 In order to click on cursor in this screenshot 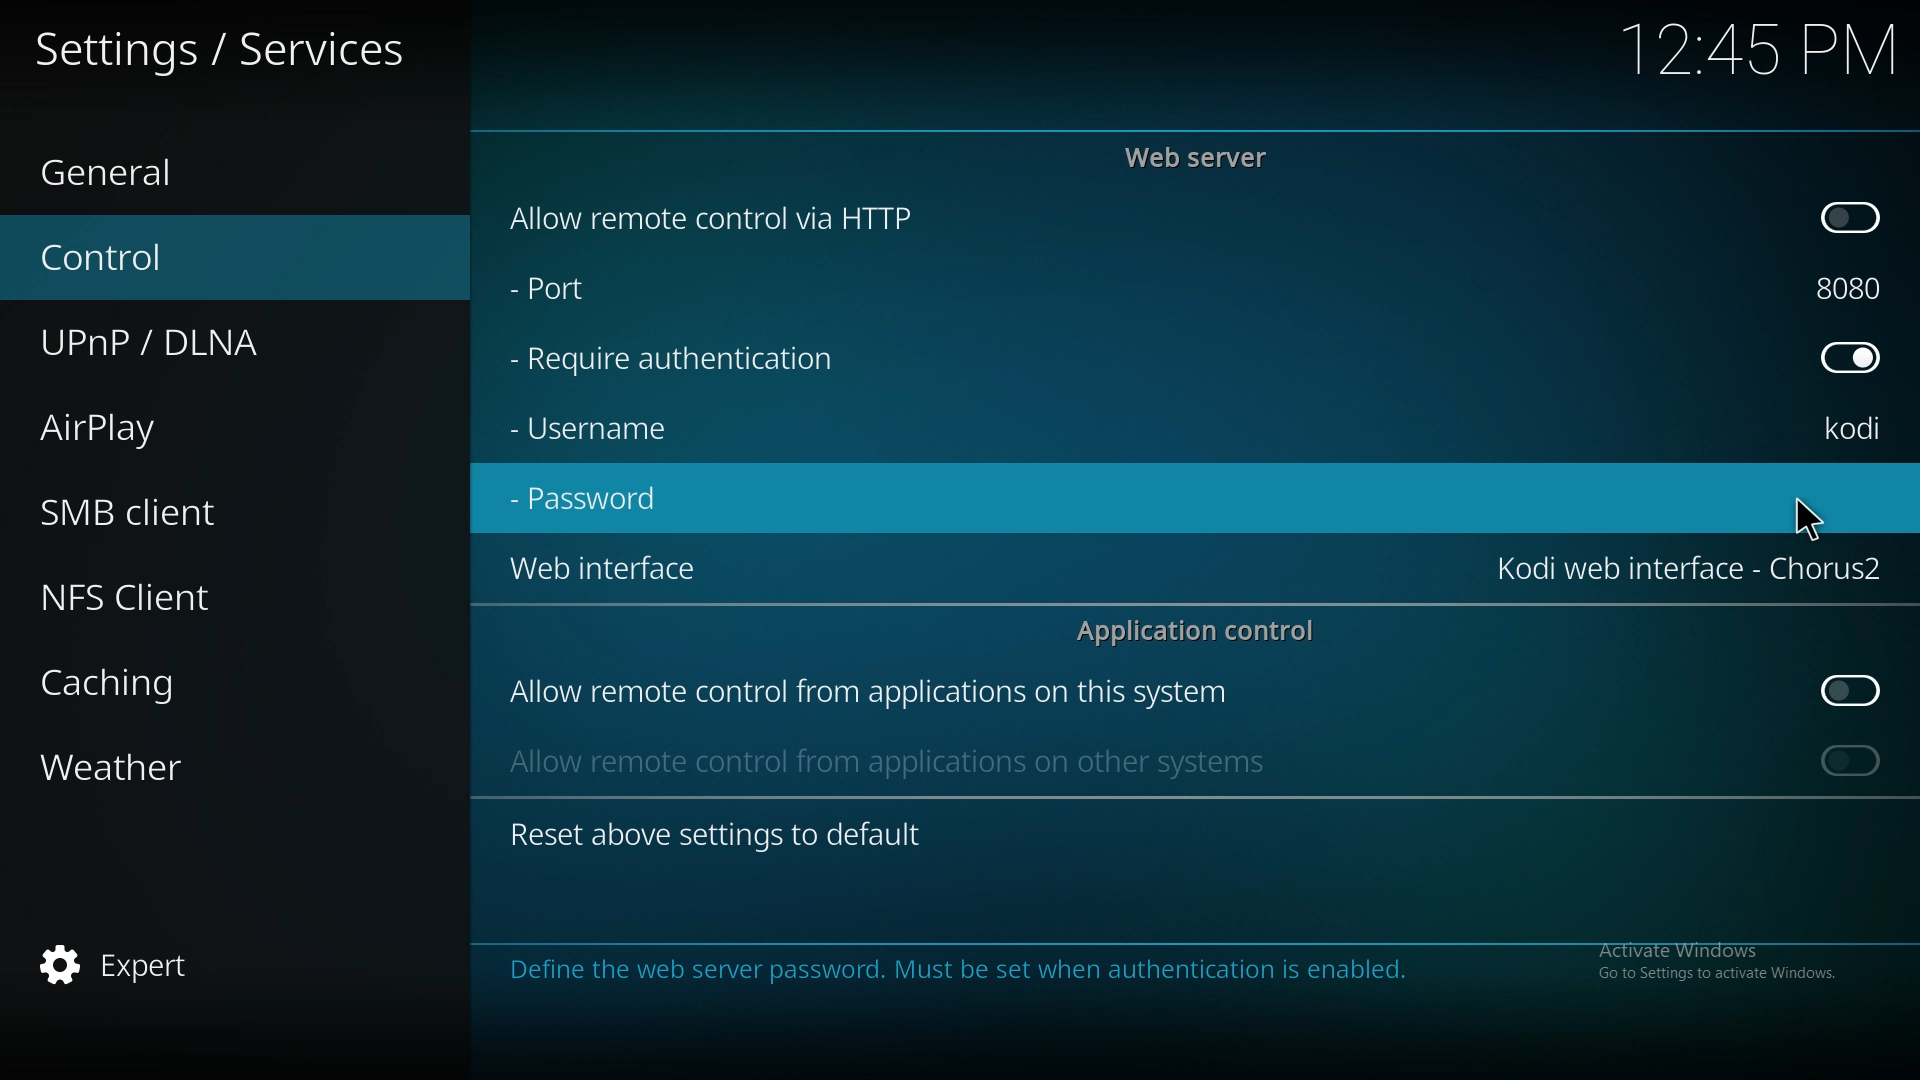, I will do `click(1809, 518)`.